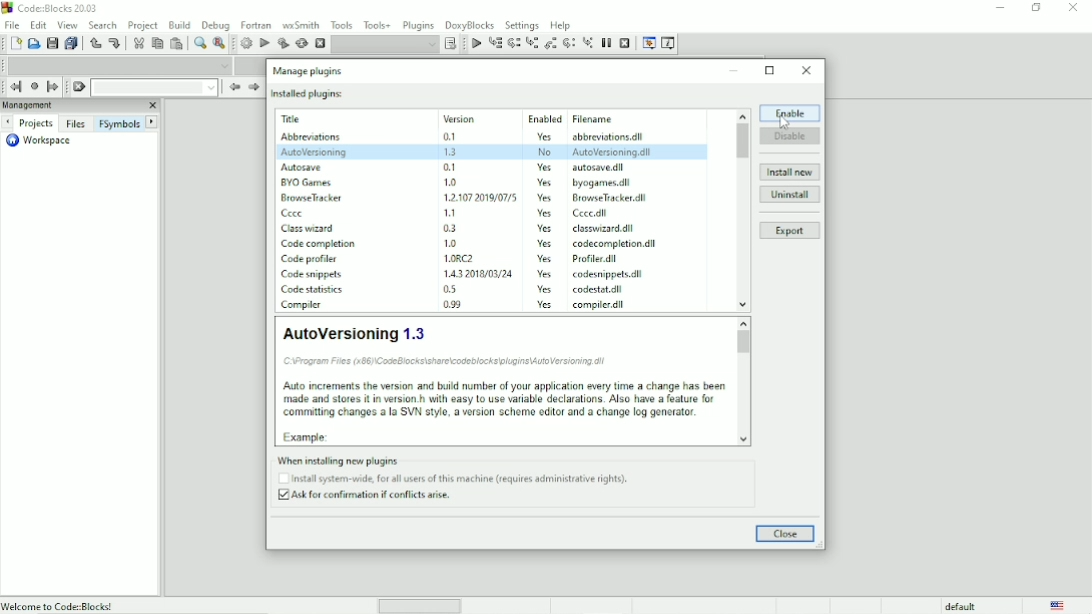 The image size is (1092, 614). I want to click on Vertical scrollbar, so click(743, 142).